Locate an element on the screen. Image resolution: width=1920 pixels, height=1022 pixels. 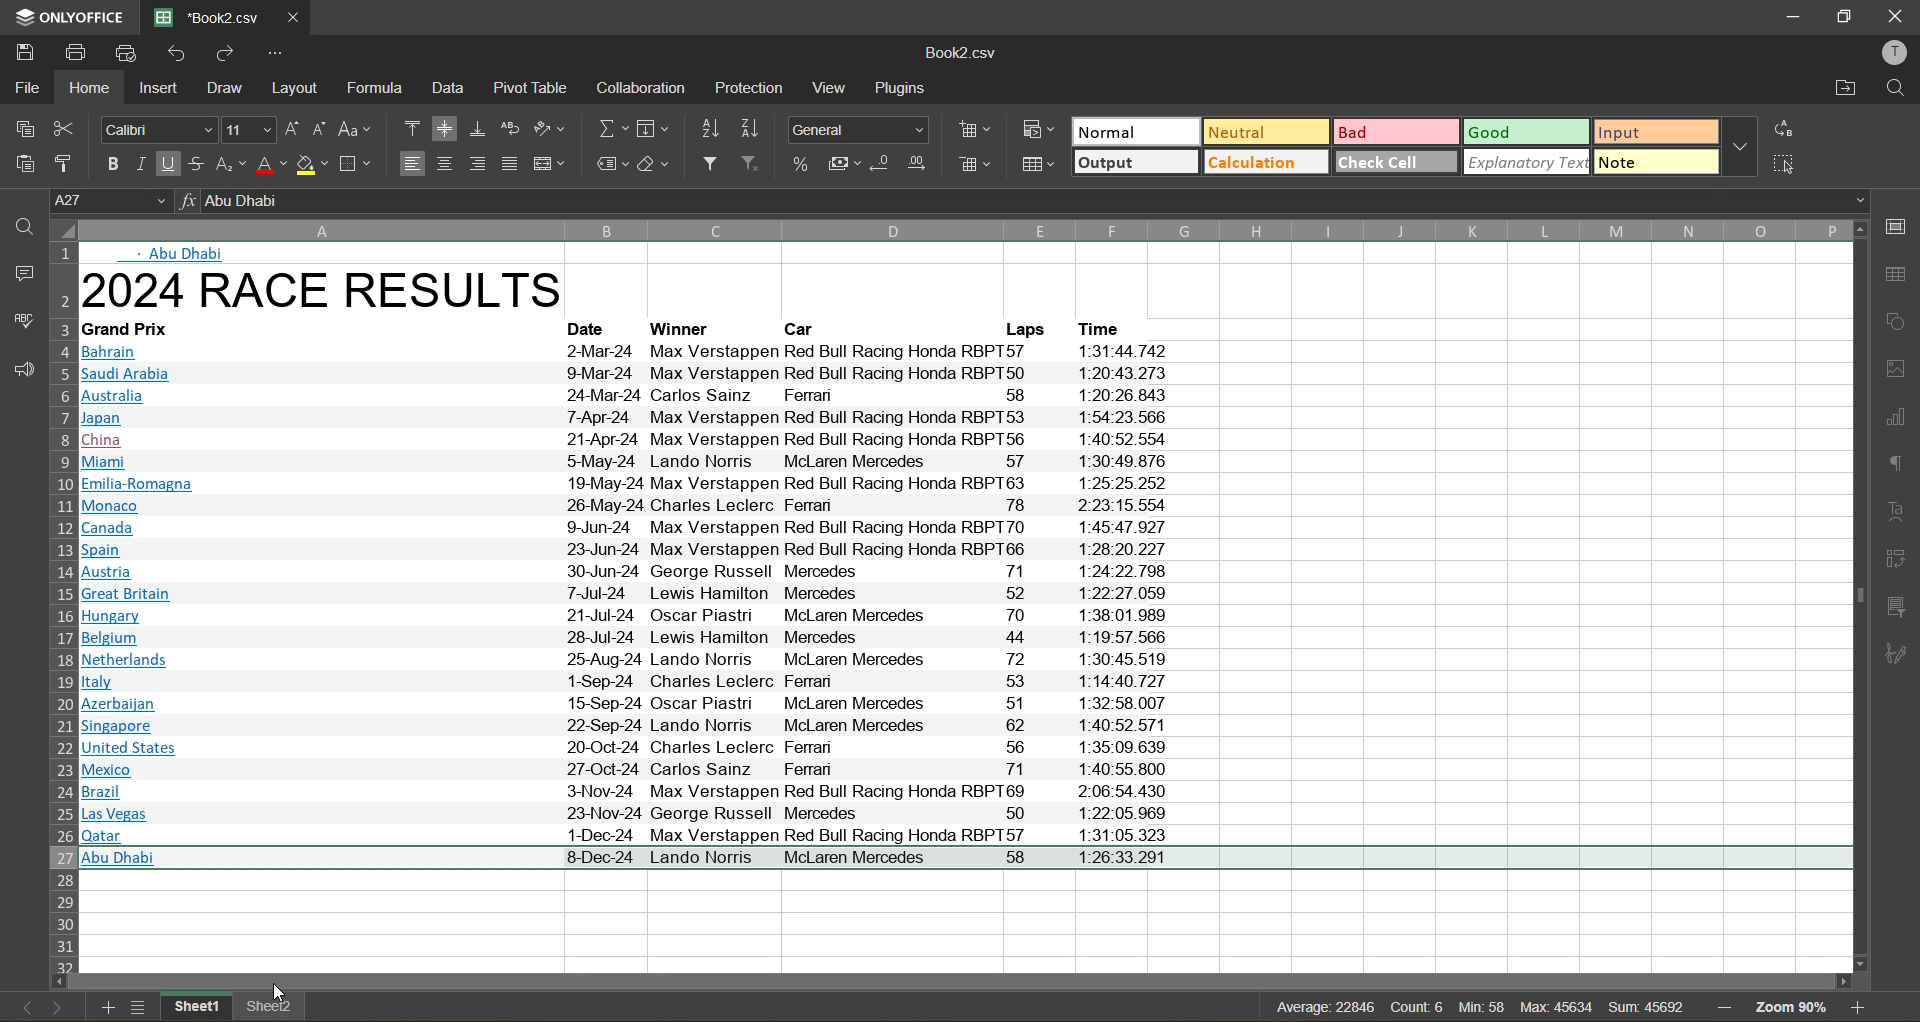
open location is located at coordinates (1843, 89).